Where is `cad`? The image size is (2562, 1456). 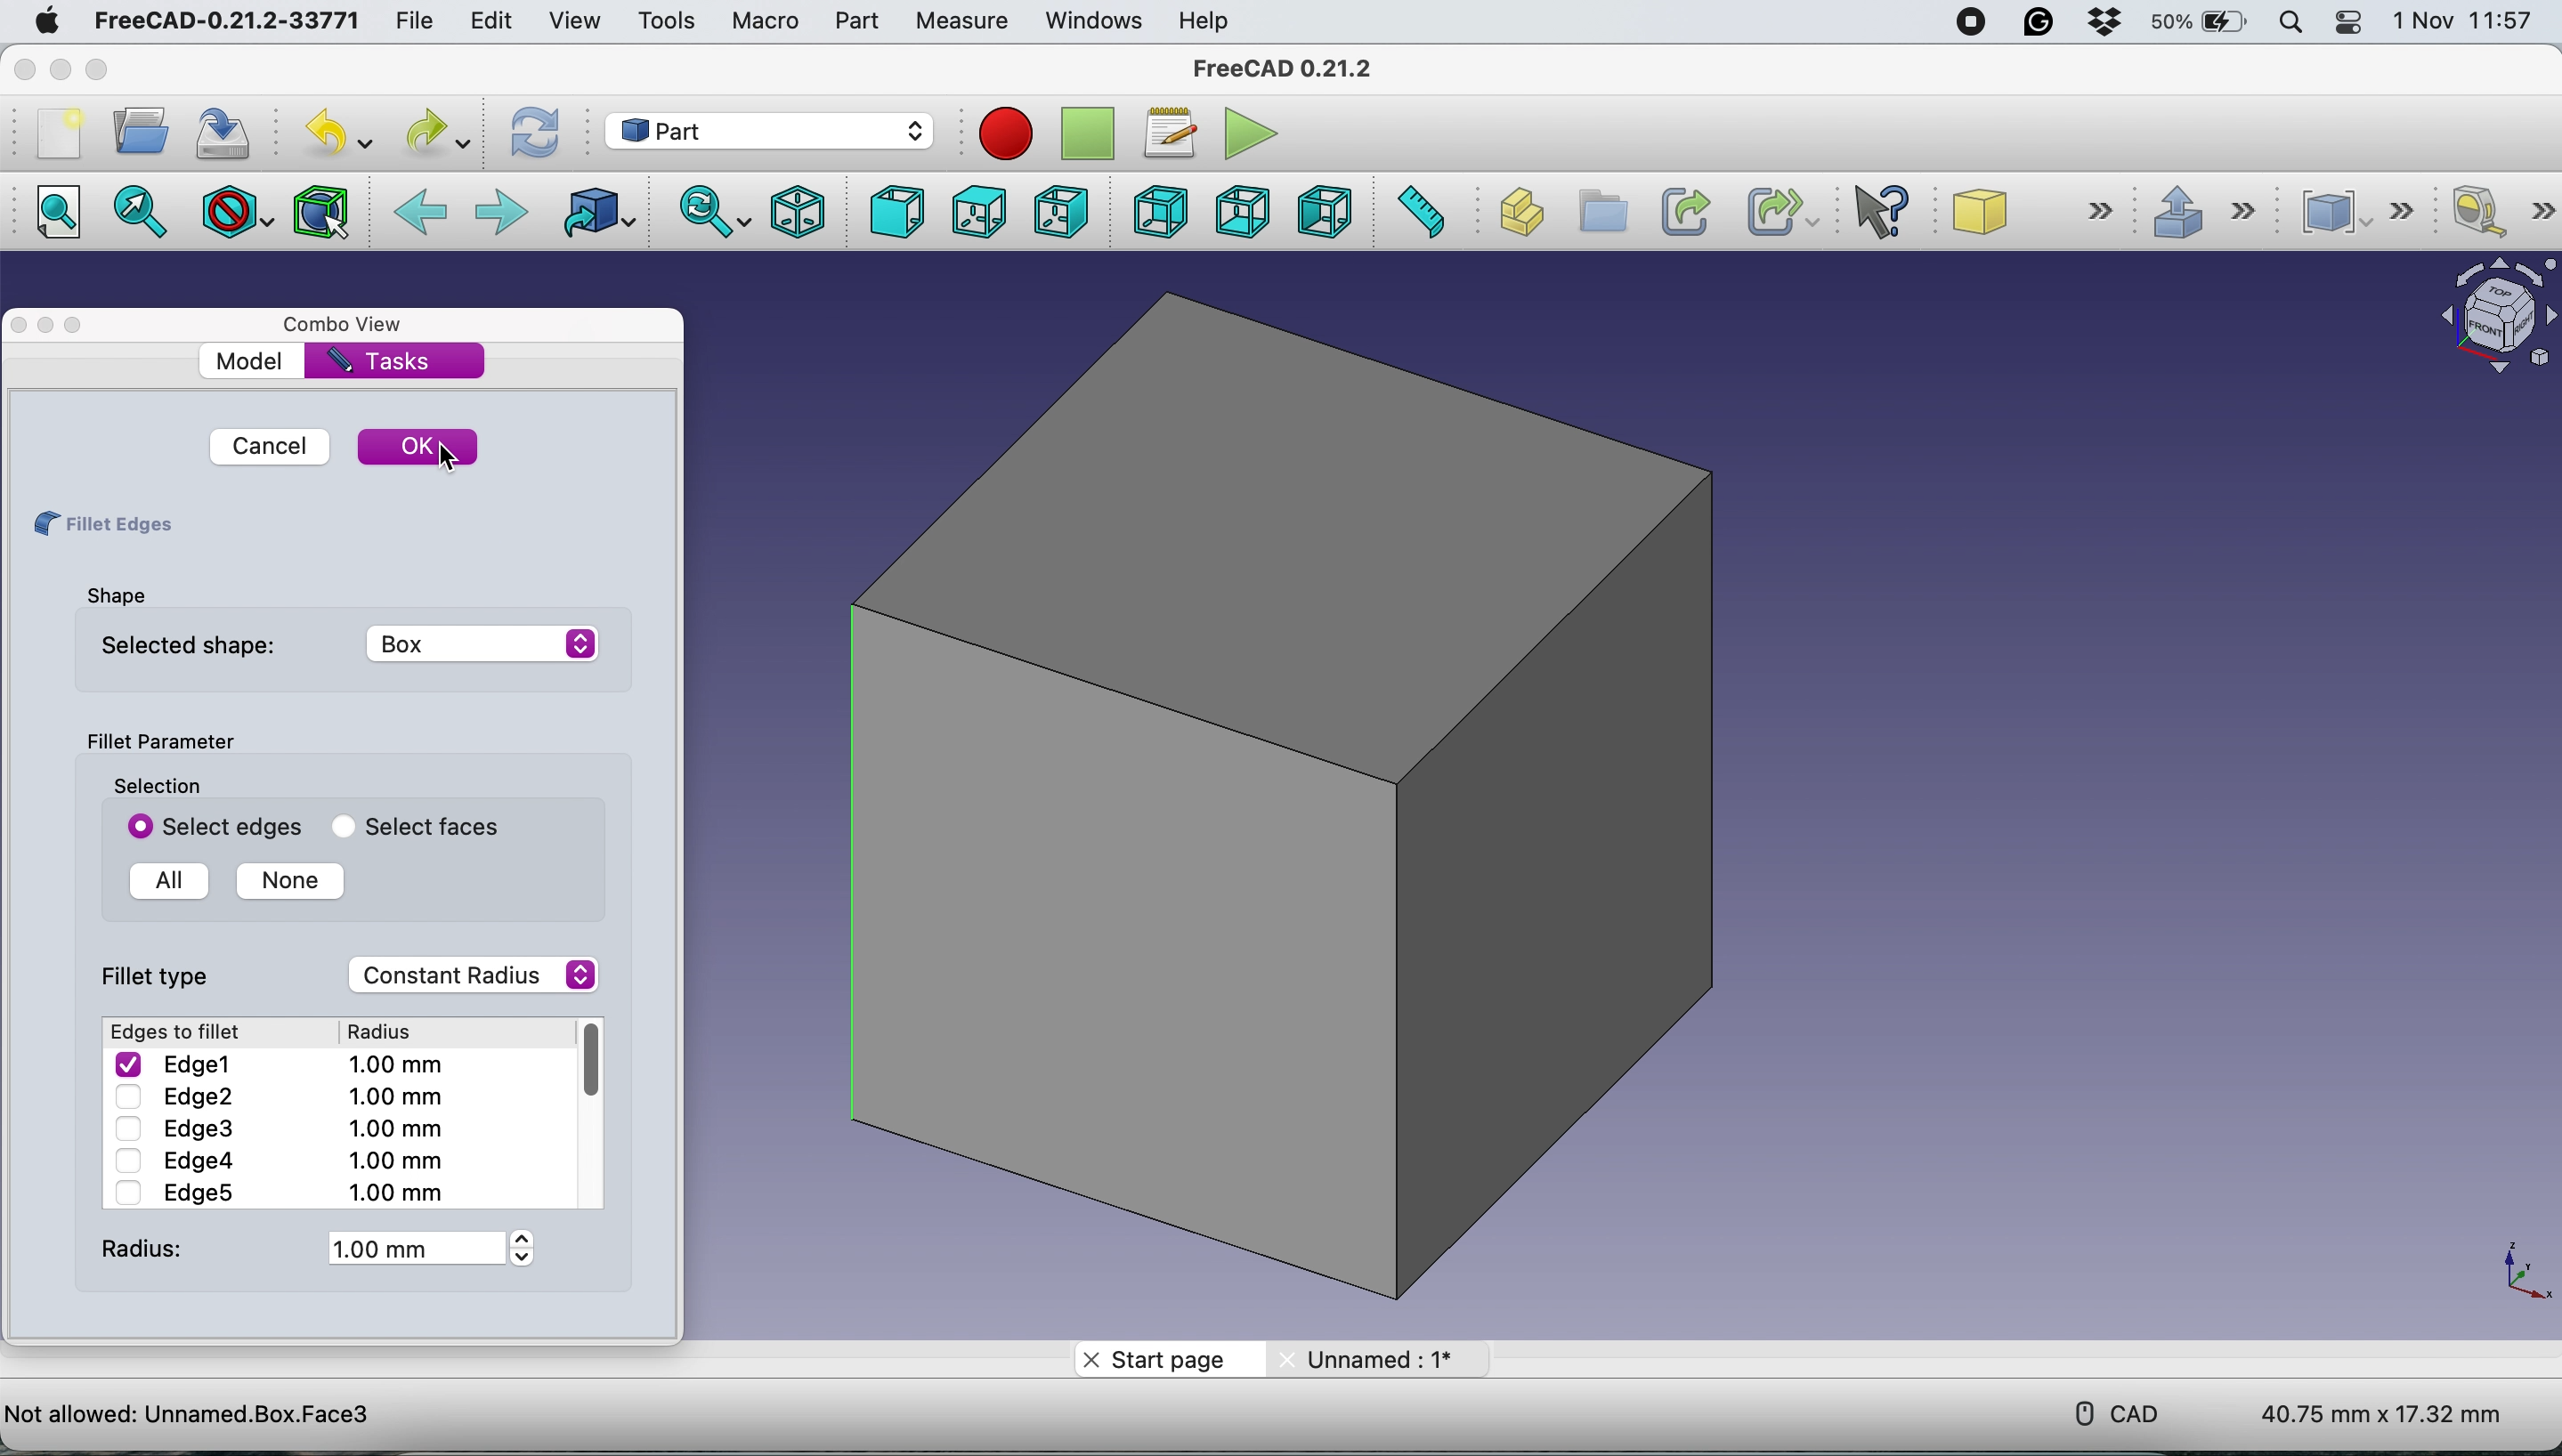
cad is located at coordinates (2103, 1411).